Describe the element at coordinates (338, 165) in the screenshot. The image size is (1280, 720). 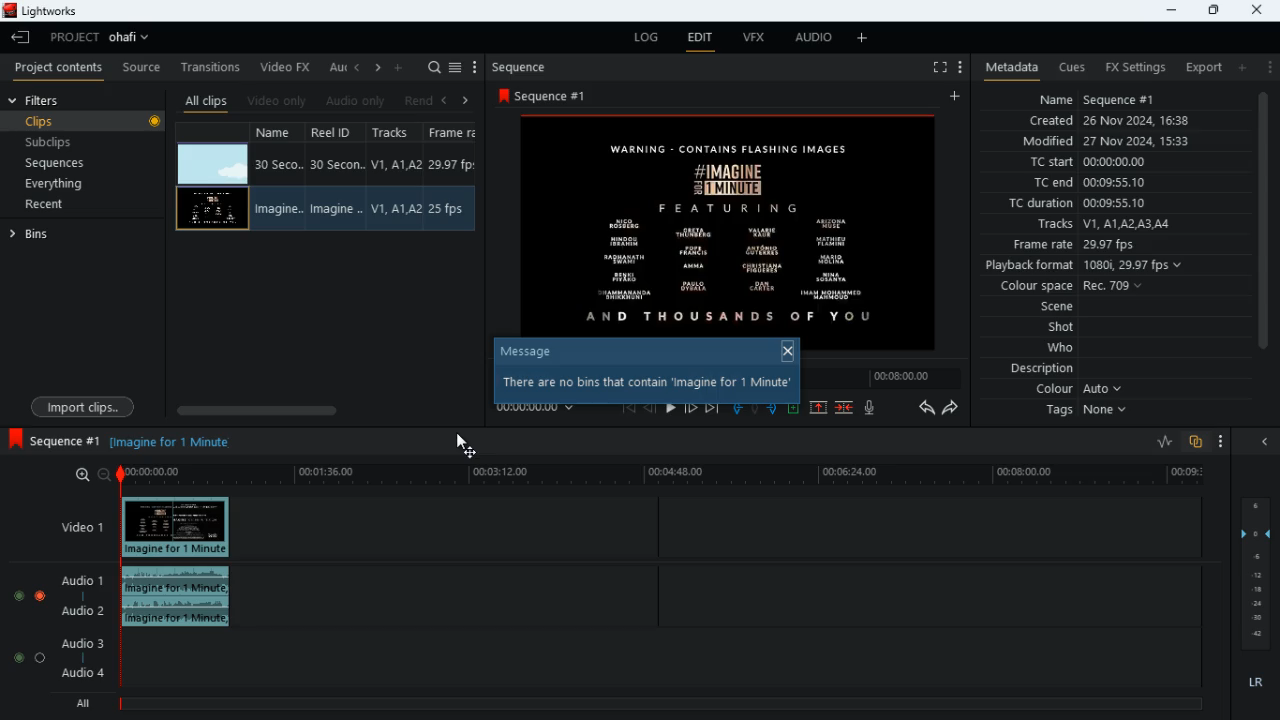
I see `Reel ID` at that location.